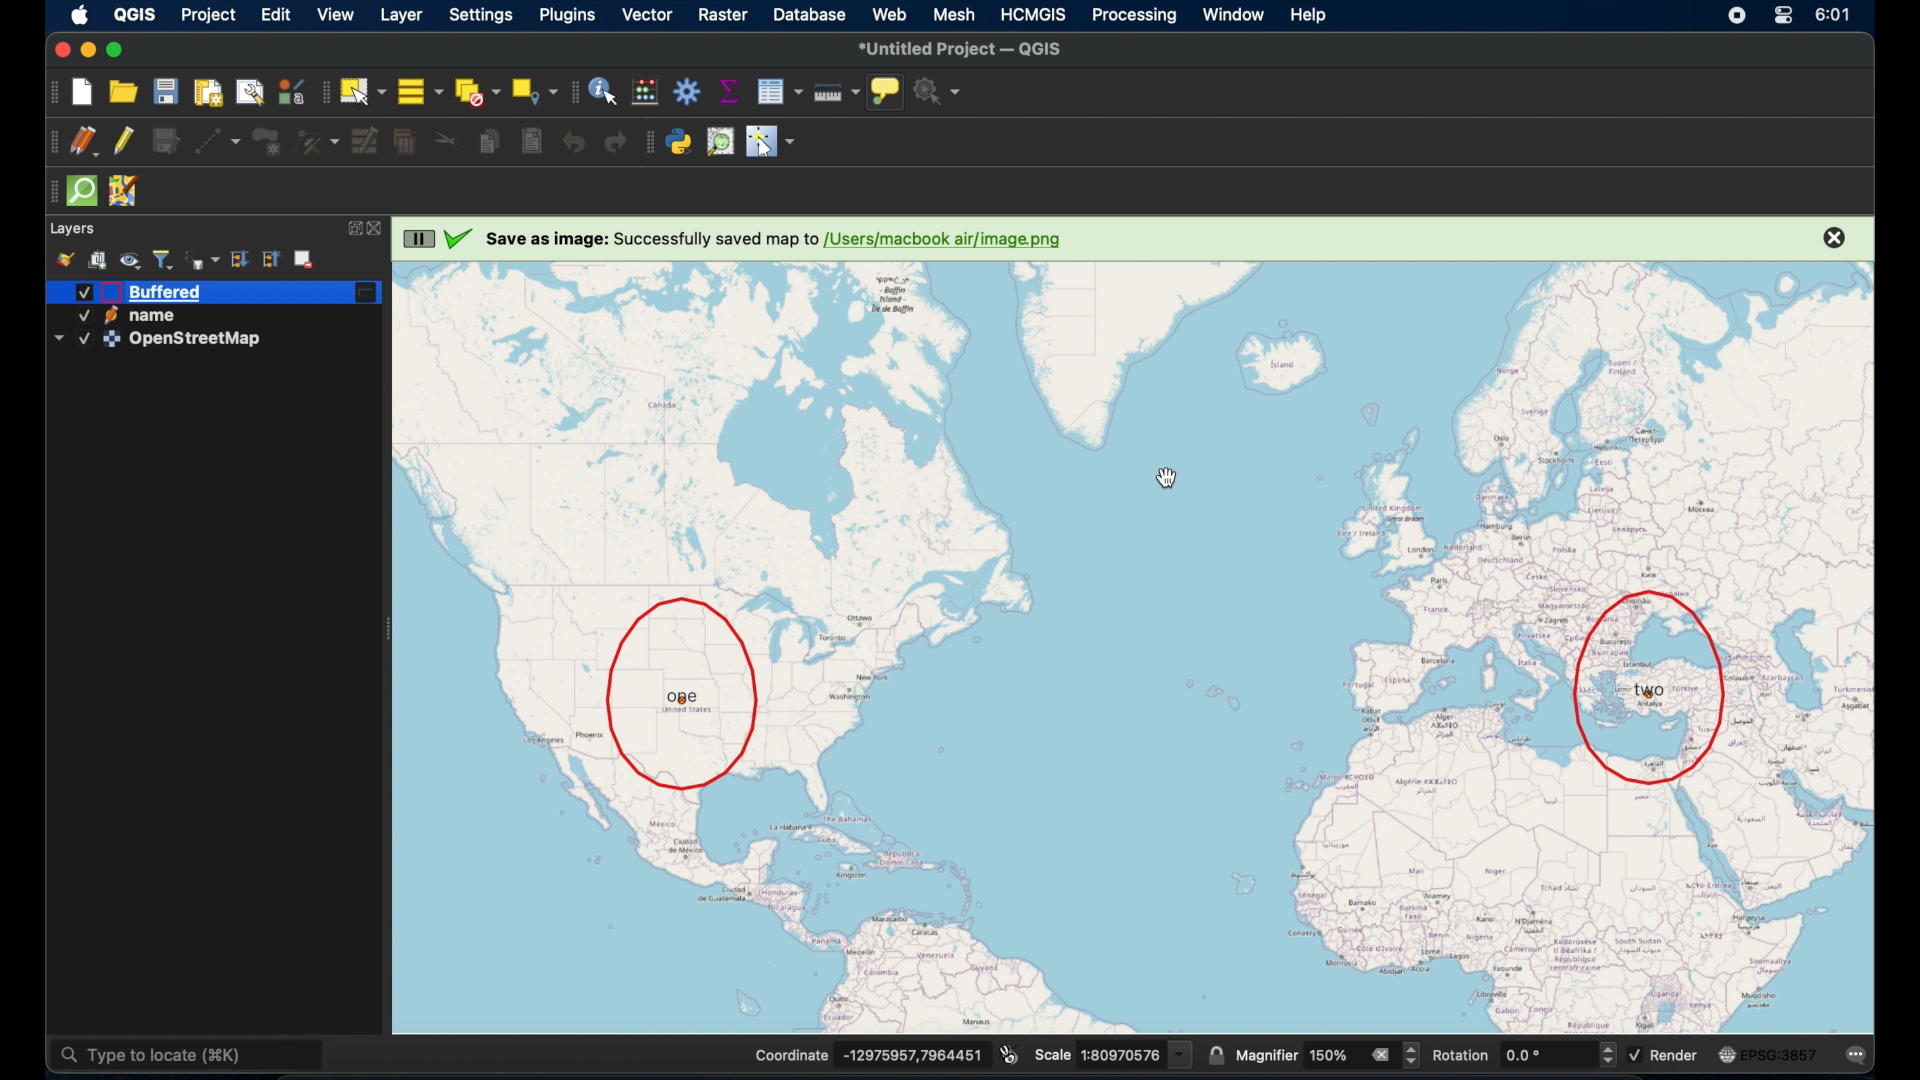 The width and height of the screenshot is (1920, 1080). I want to click on name, so click(159, 316).